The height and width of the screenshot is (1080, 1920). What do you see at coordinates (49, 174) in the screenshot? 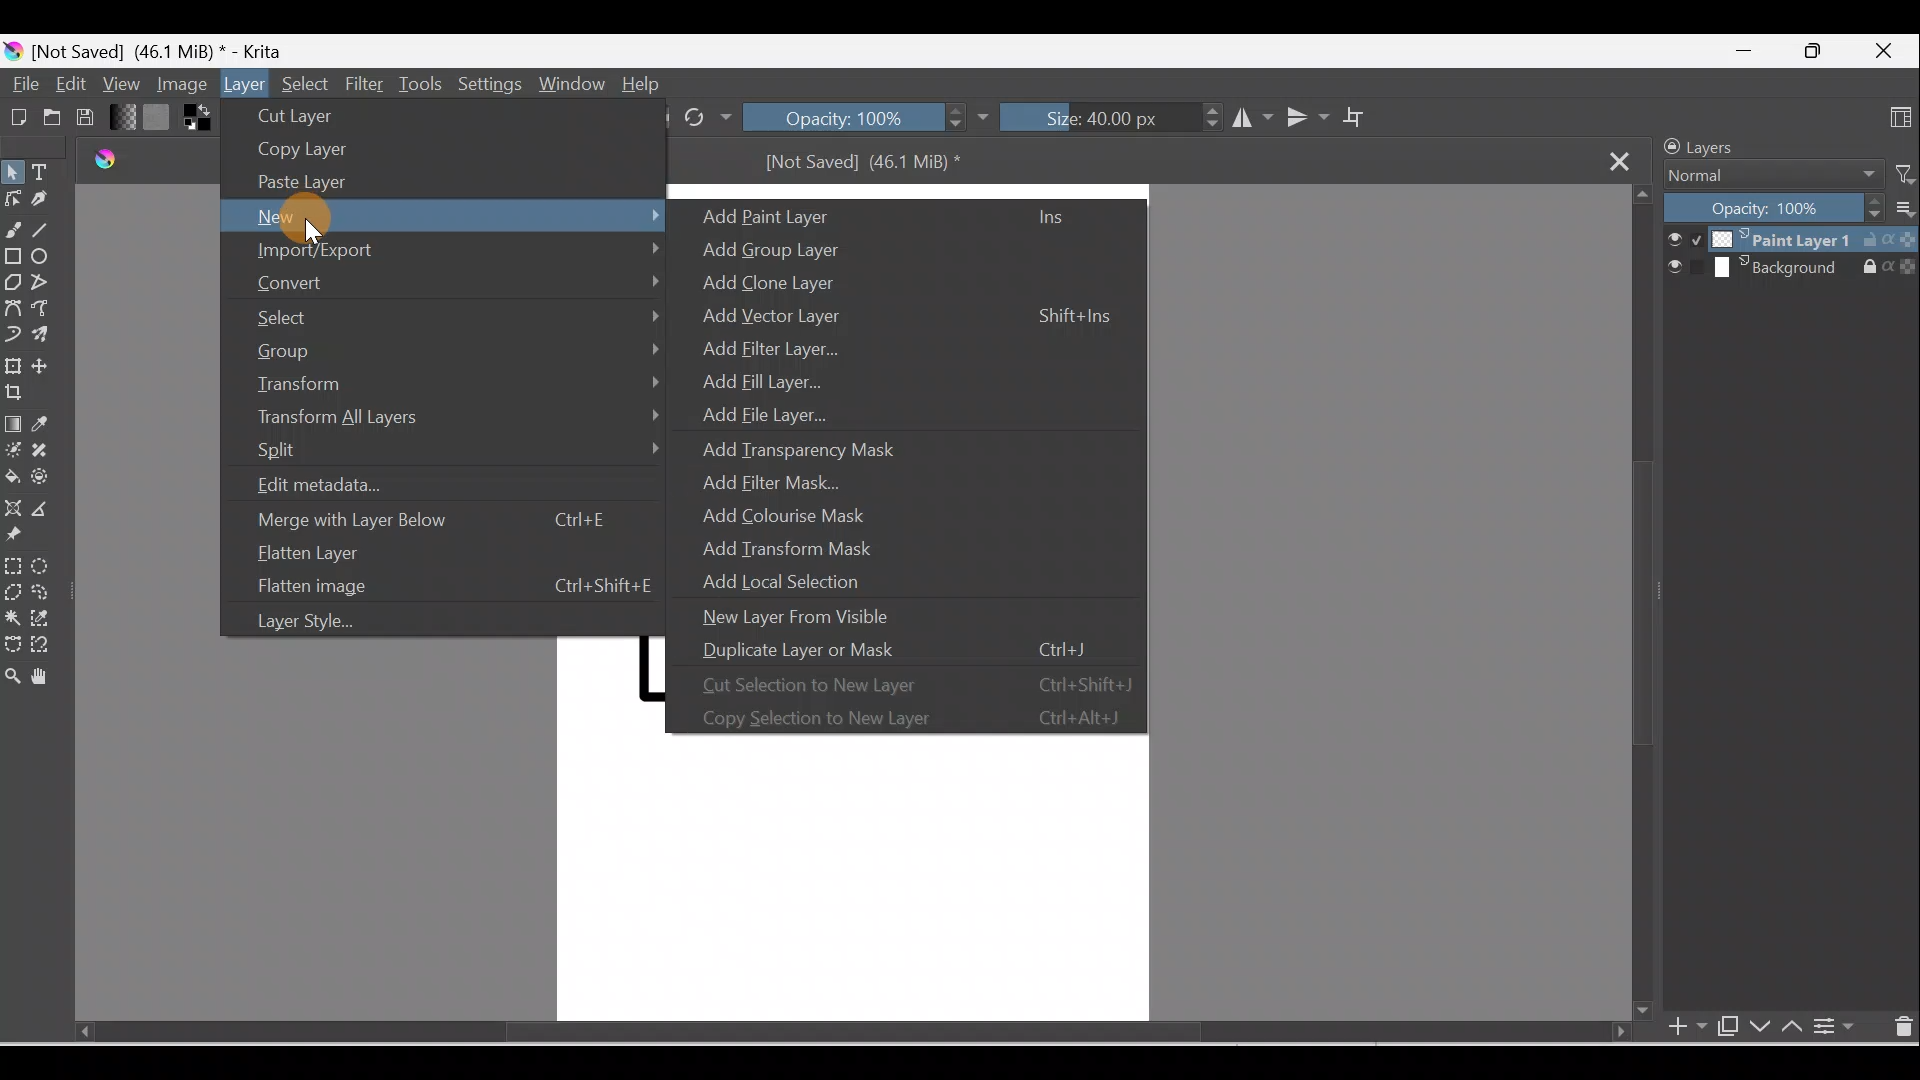
I see `Text tool` at bounding box center [49, 174].